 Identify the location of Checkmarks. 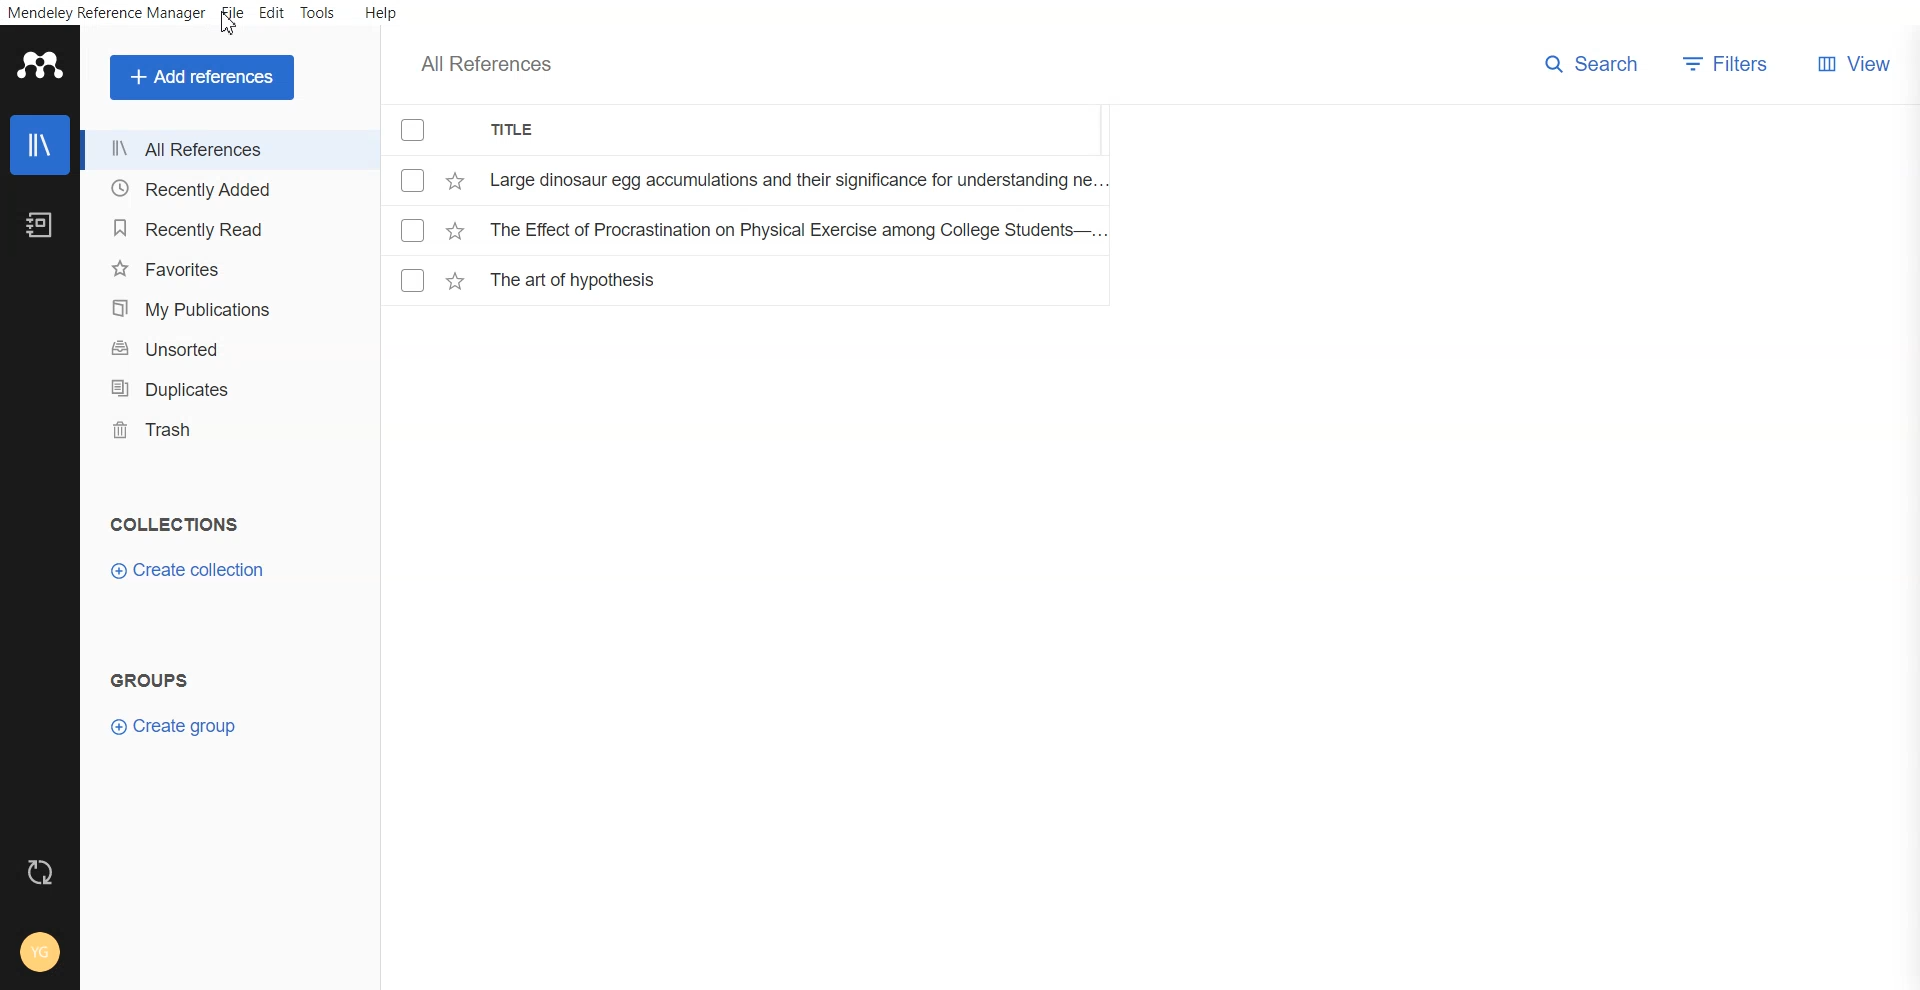
(412, 130).